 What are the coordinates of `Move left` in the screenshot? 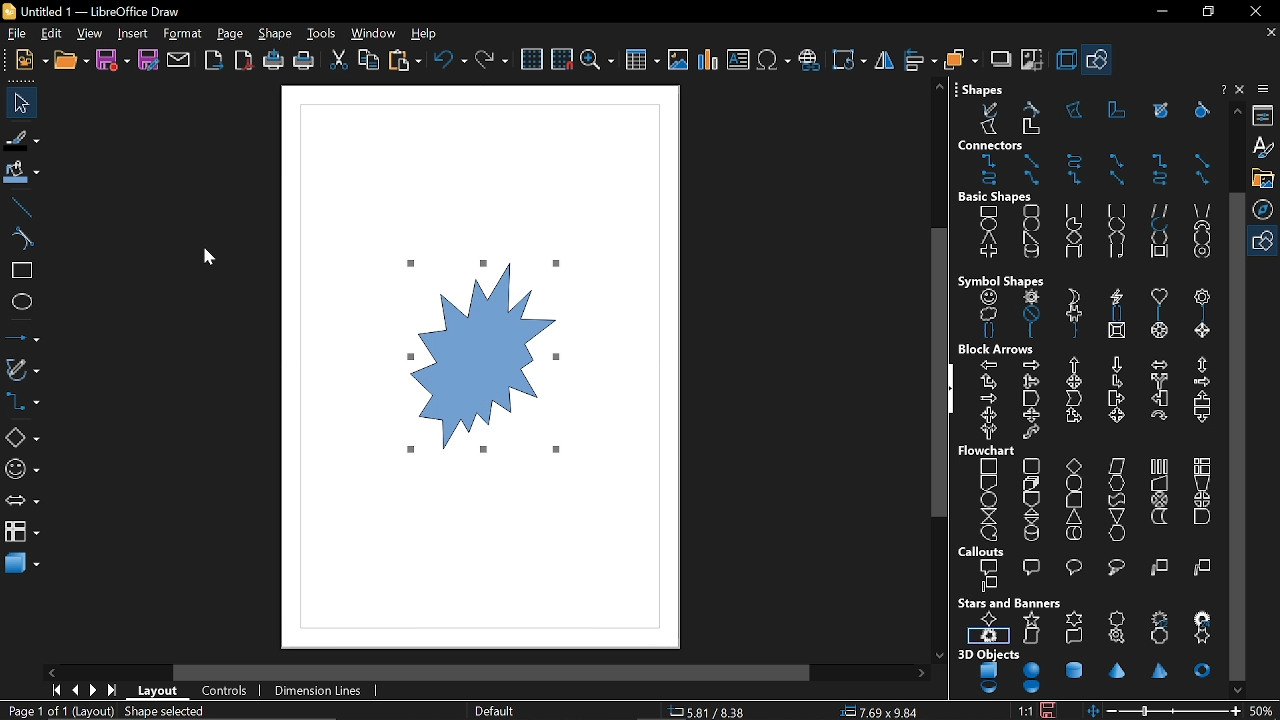 It's located at (51, 672).